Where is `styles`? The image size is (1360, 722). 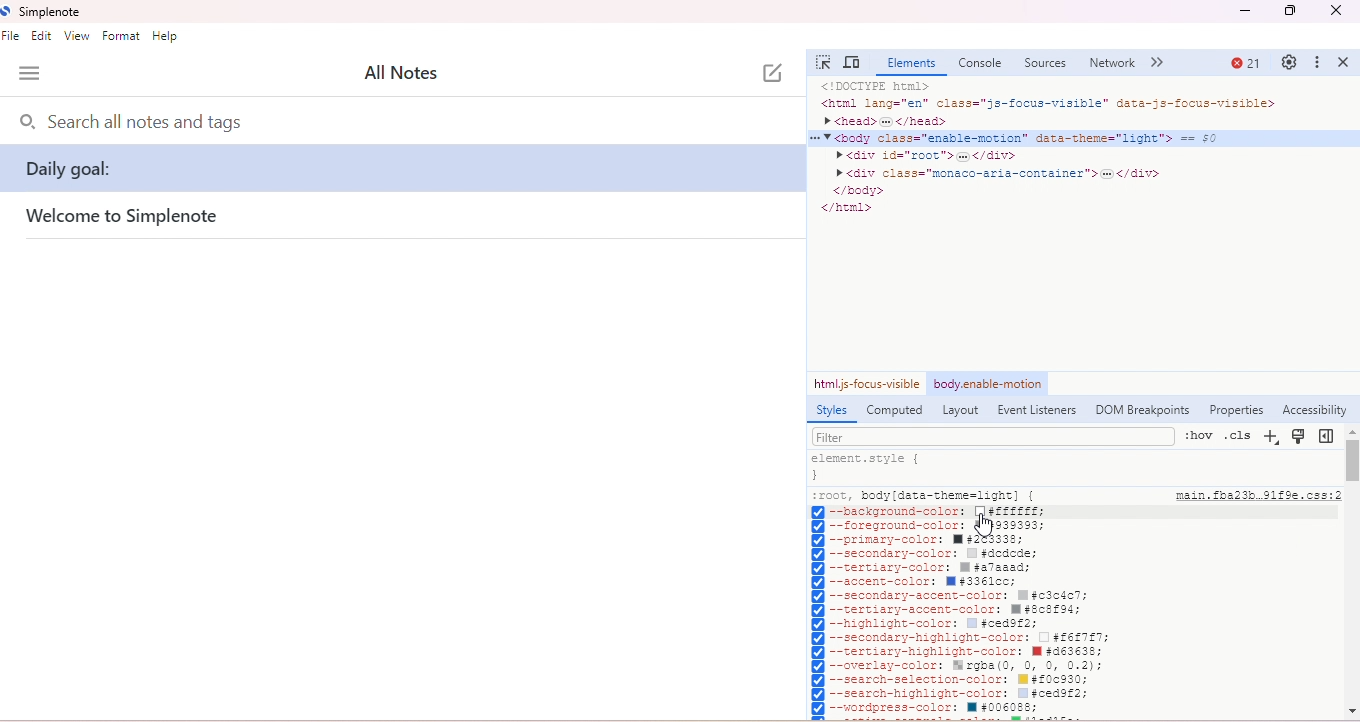 styles is located at coordinates (829, 412).